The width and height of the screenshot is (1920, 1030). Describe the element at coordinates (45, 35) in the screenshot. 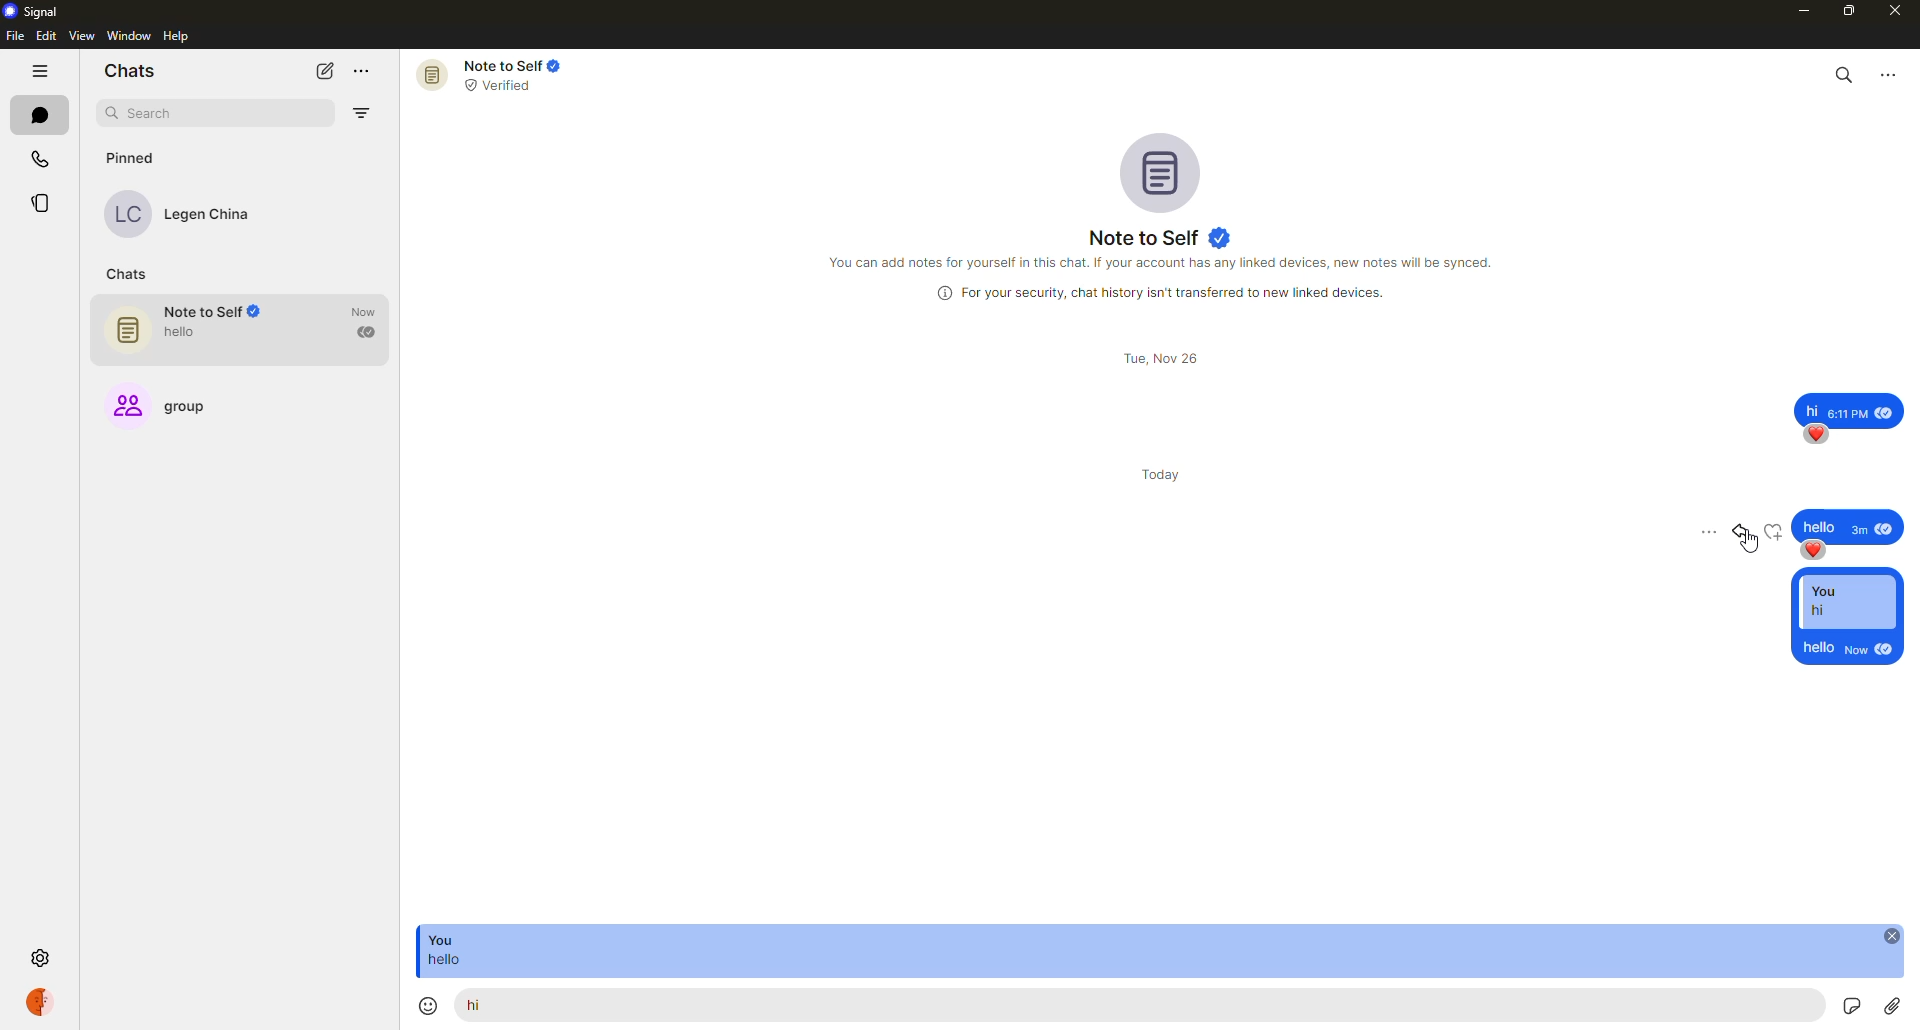

I see `edit` at that location.